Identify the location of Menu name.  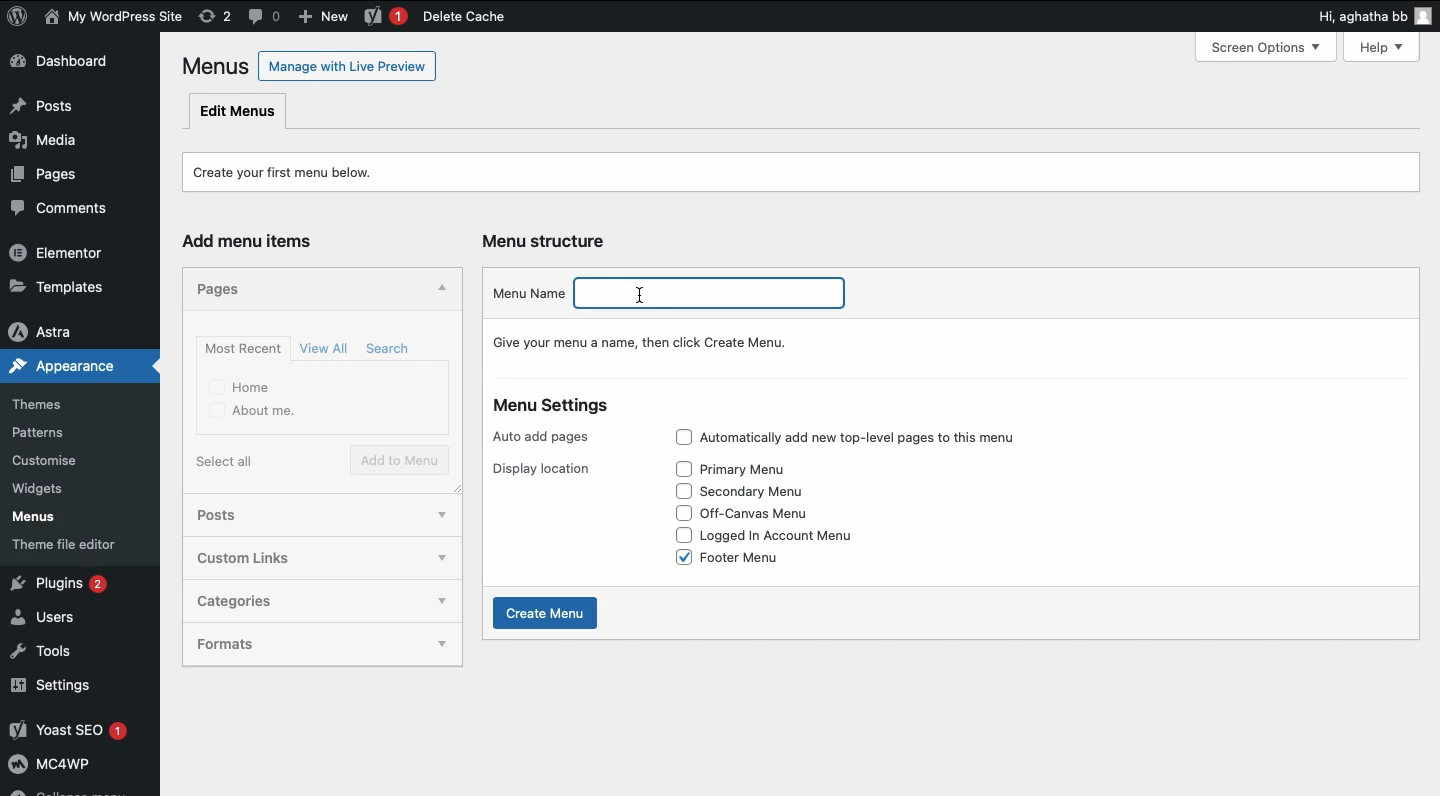
(529, 291).